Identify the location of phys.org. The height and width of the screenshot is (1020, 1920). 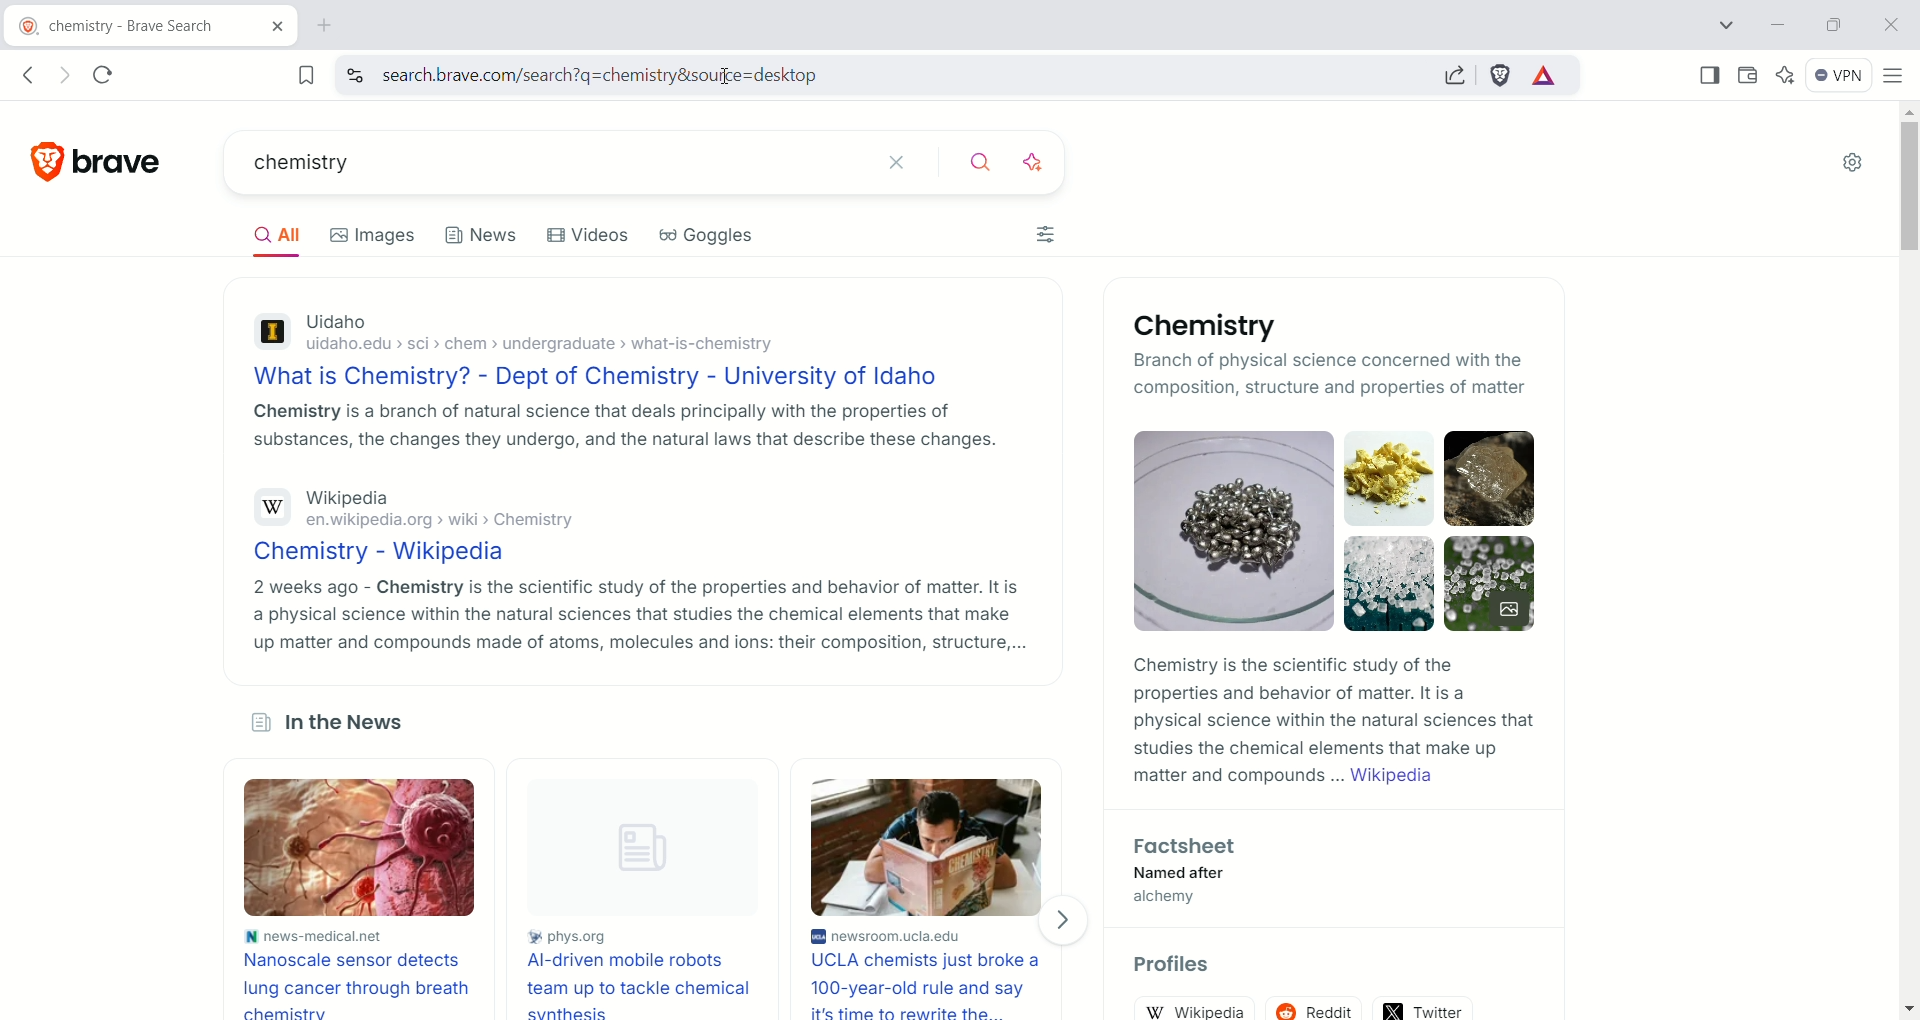
(651, 937).